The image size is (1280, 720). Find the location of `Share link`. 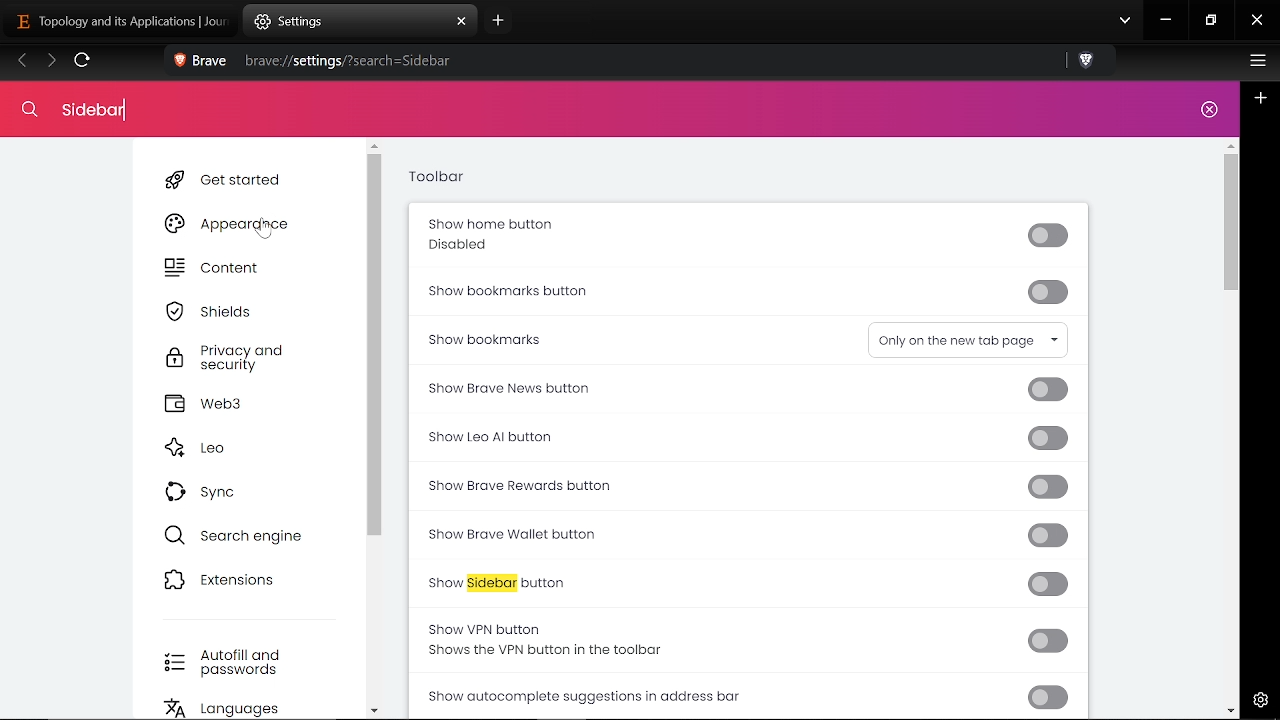

Share link is located at coordinates (1050, 62).